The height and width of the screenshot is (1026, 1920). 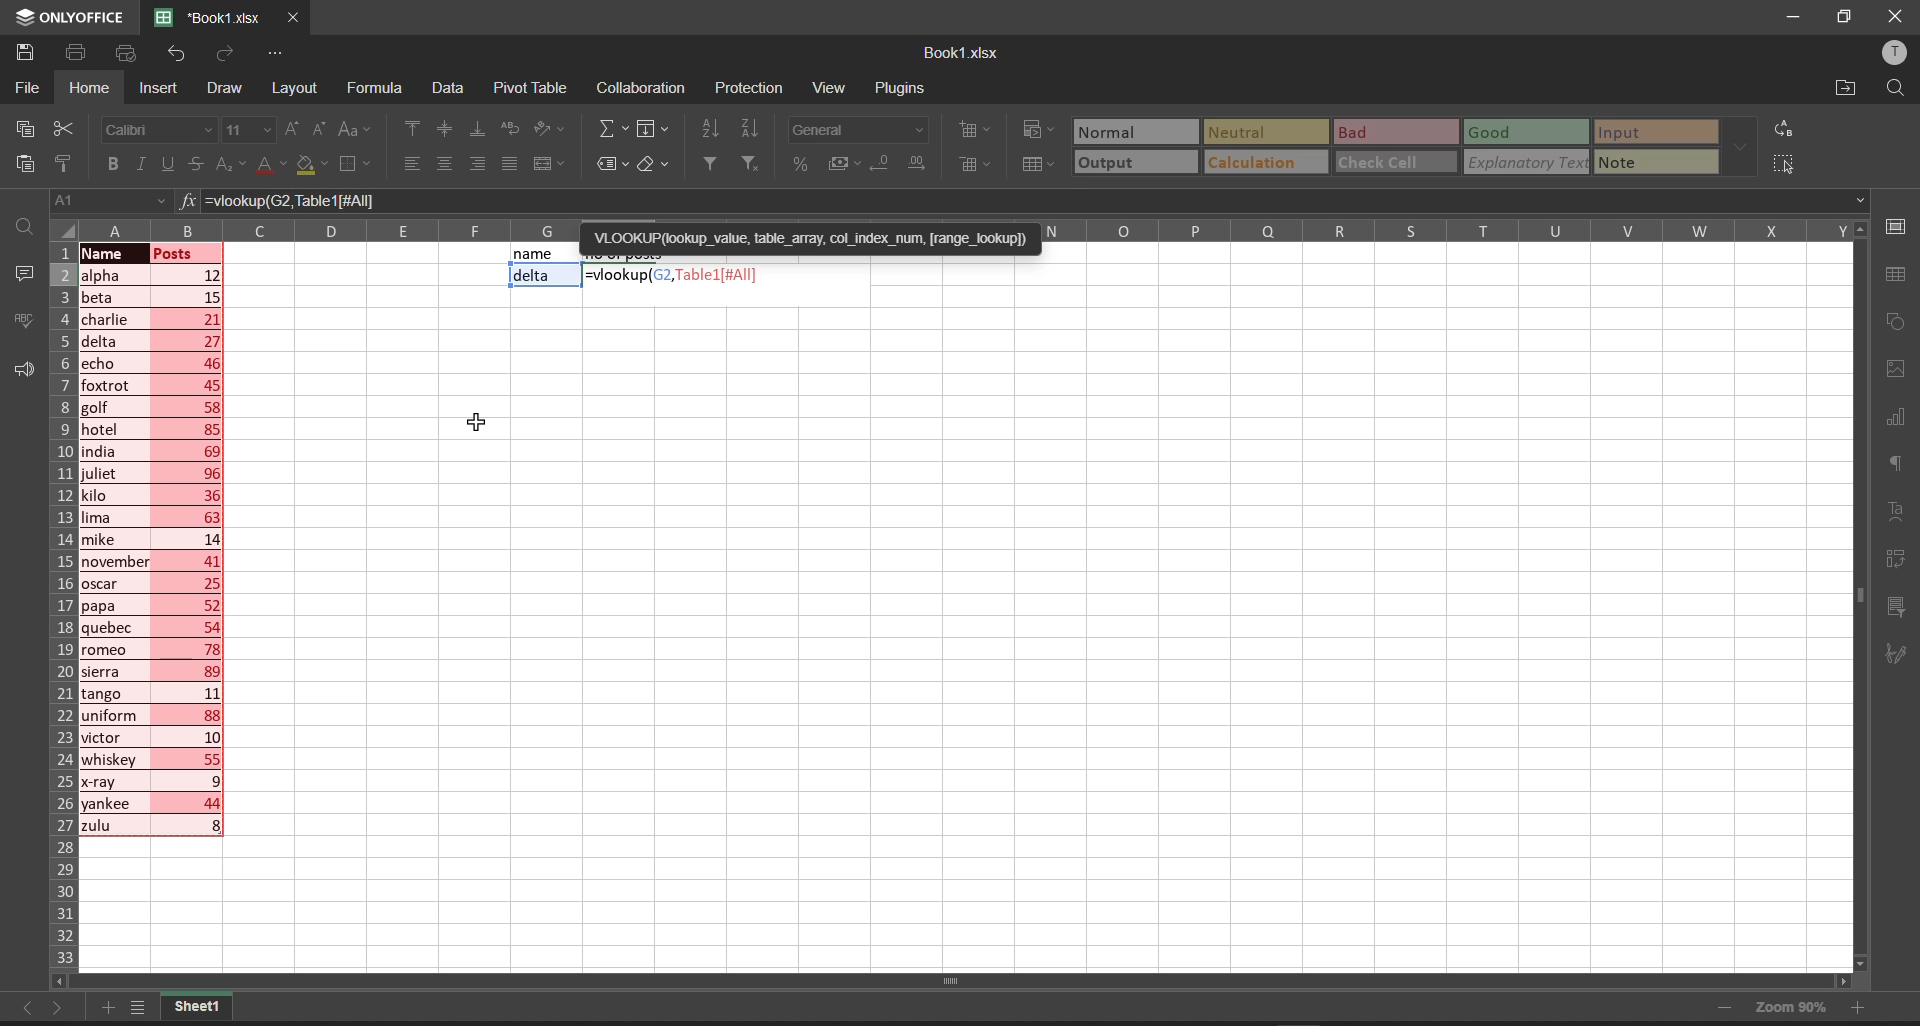 I want to click on scroll up, so click(x=1855, y=229).